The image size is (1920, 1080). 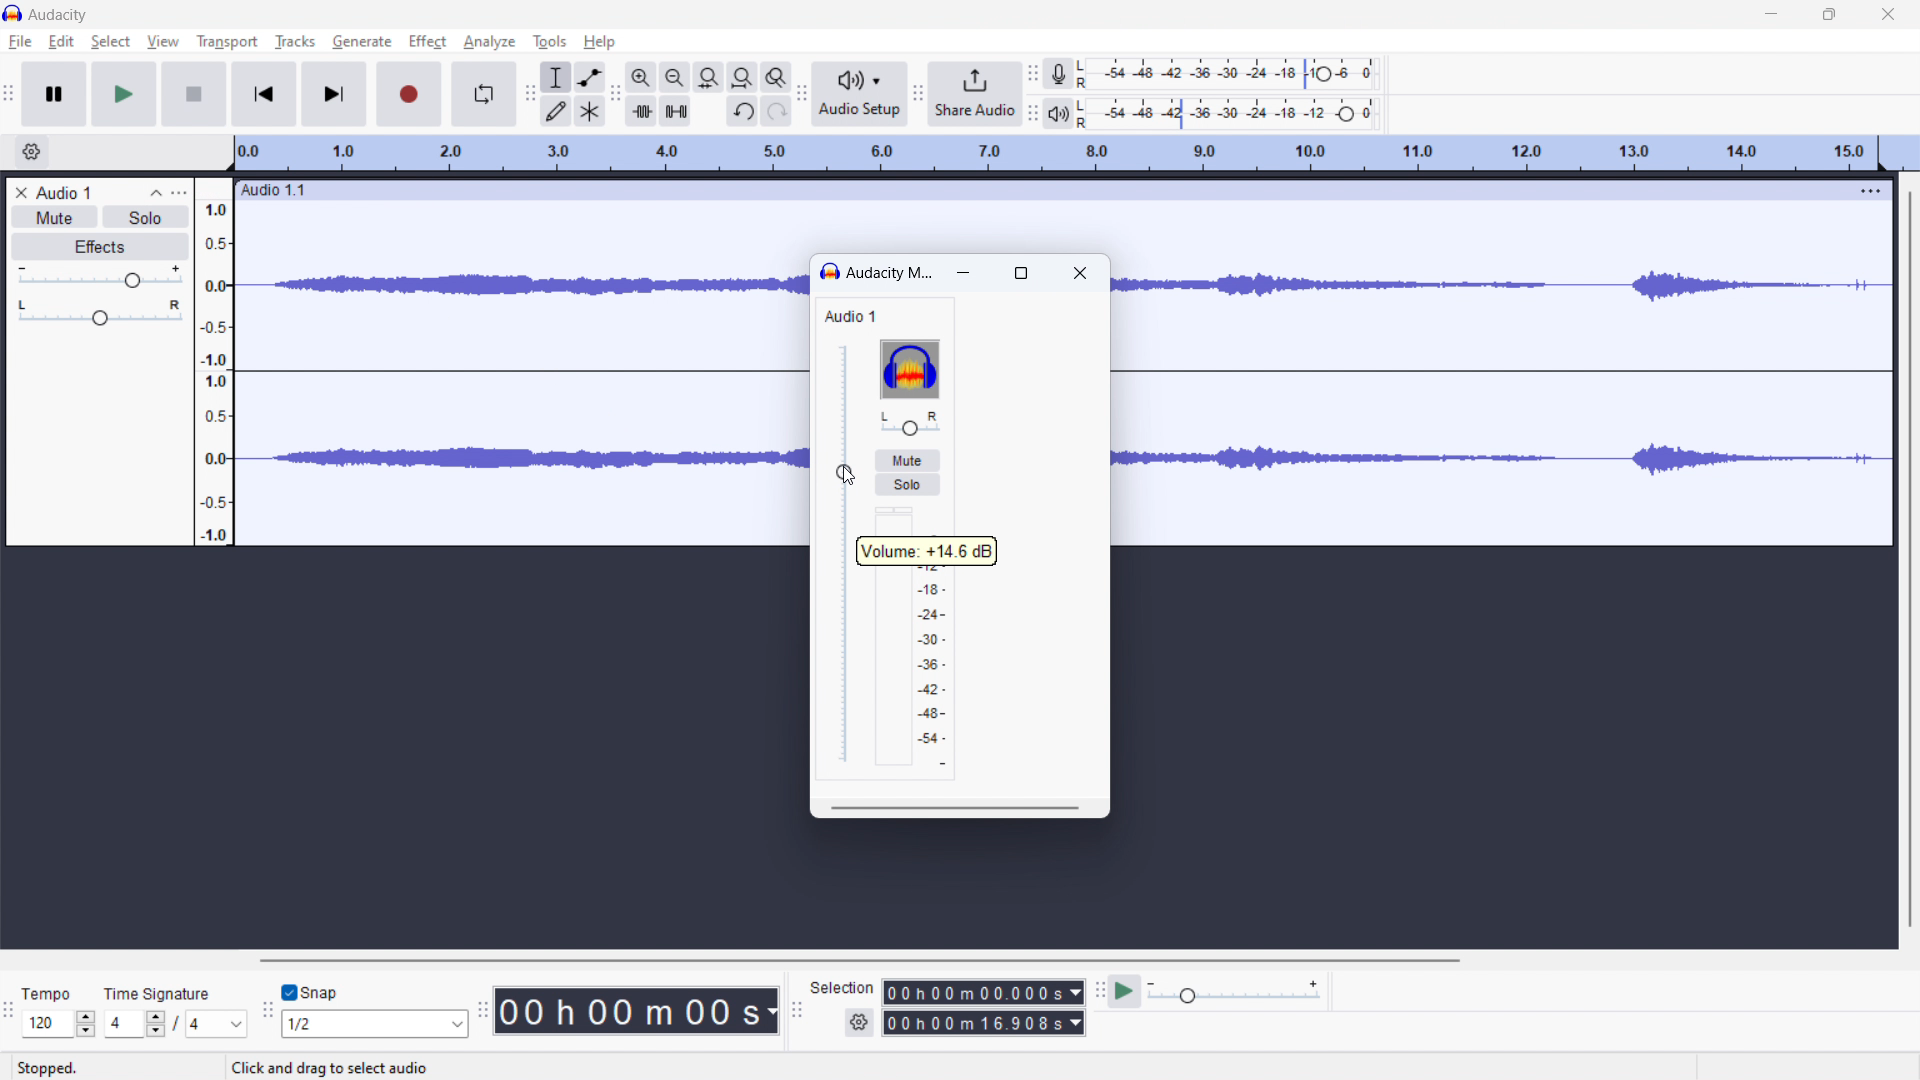 I want to click on bead position changed, so click(x=844, y=472).